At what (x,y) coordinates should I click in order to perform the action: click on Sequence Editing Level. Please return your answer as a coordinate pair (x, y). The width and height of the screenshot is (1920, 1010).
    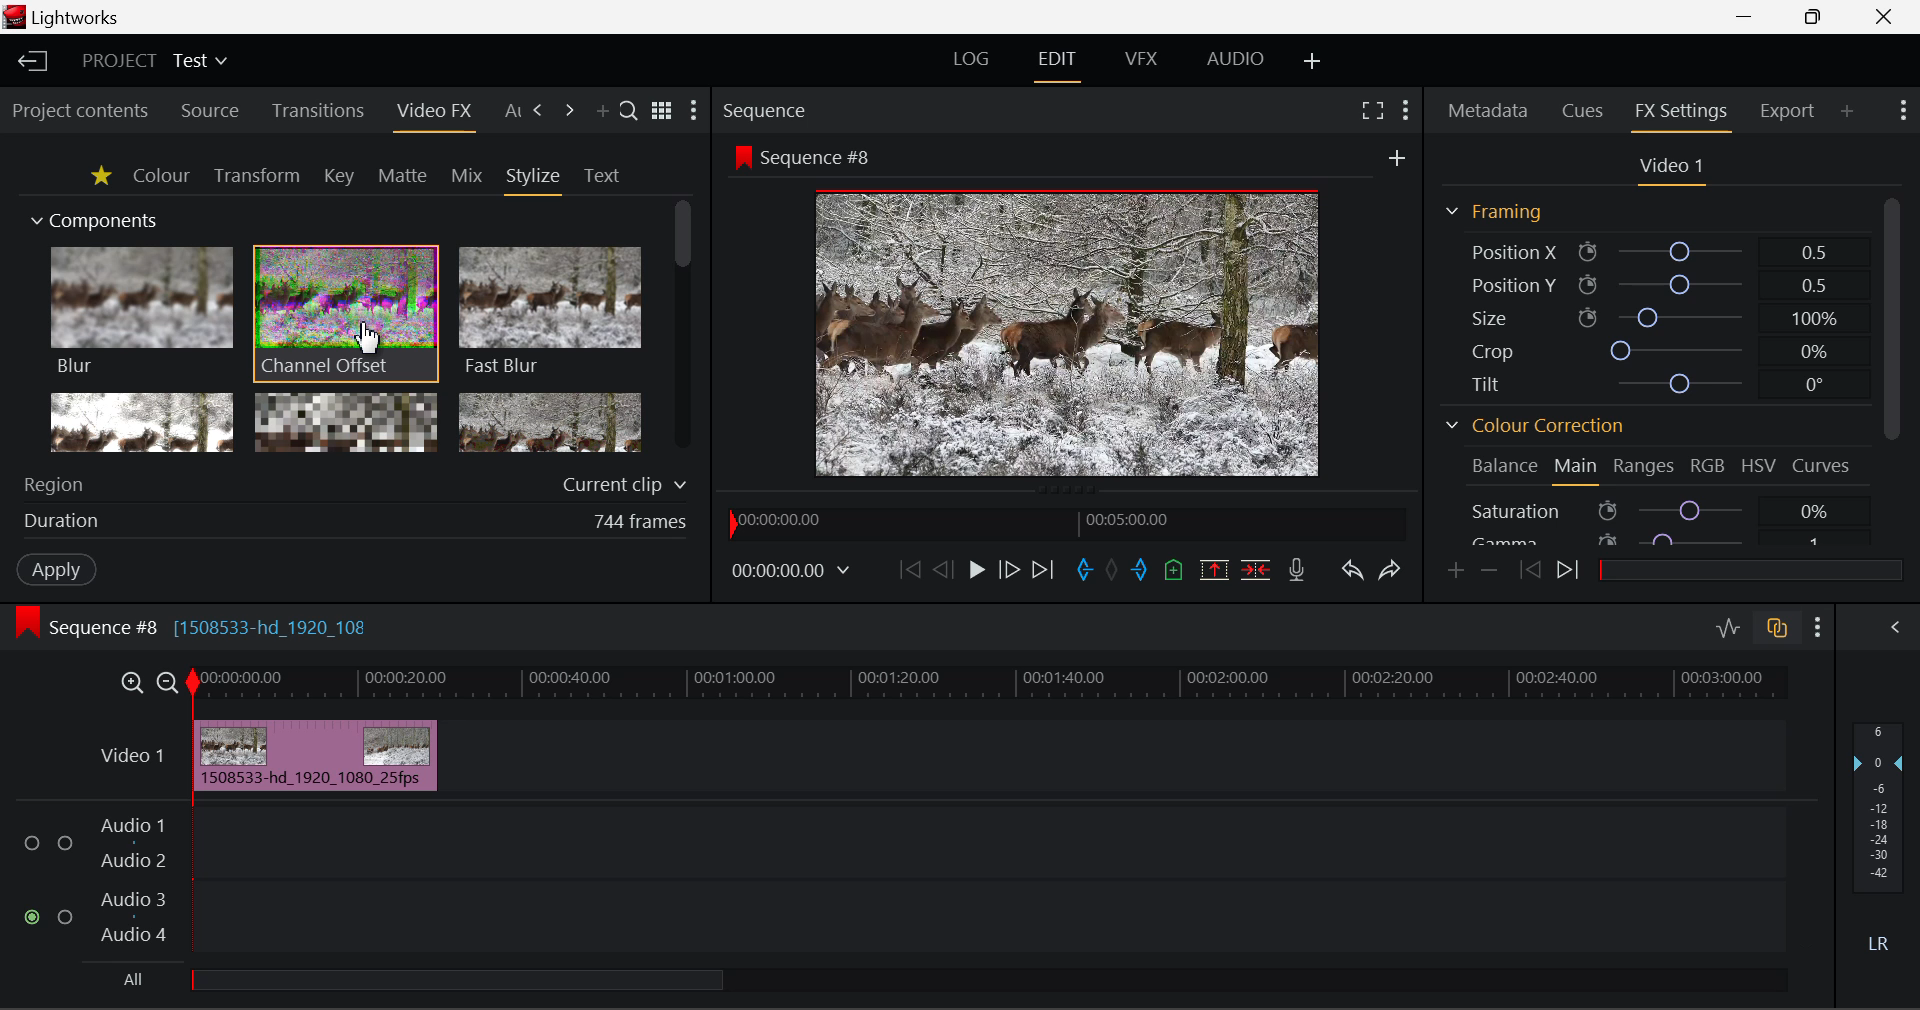
    Looking at the image, I should click on (82, 631).